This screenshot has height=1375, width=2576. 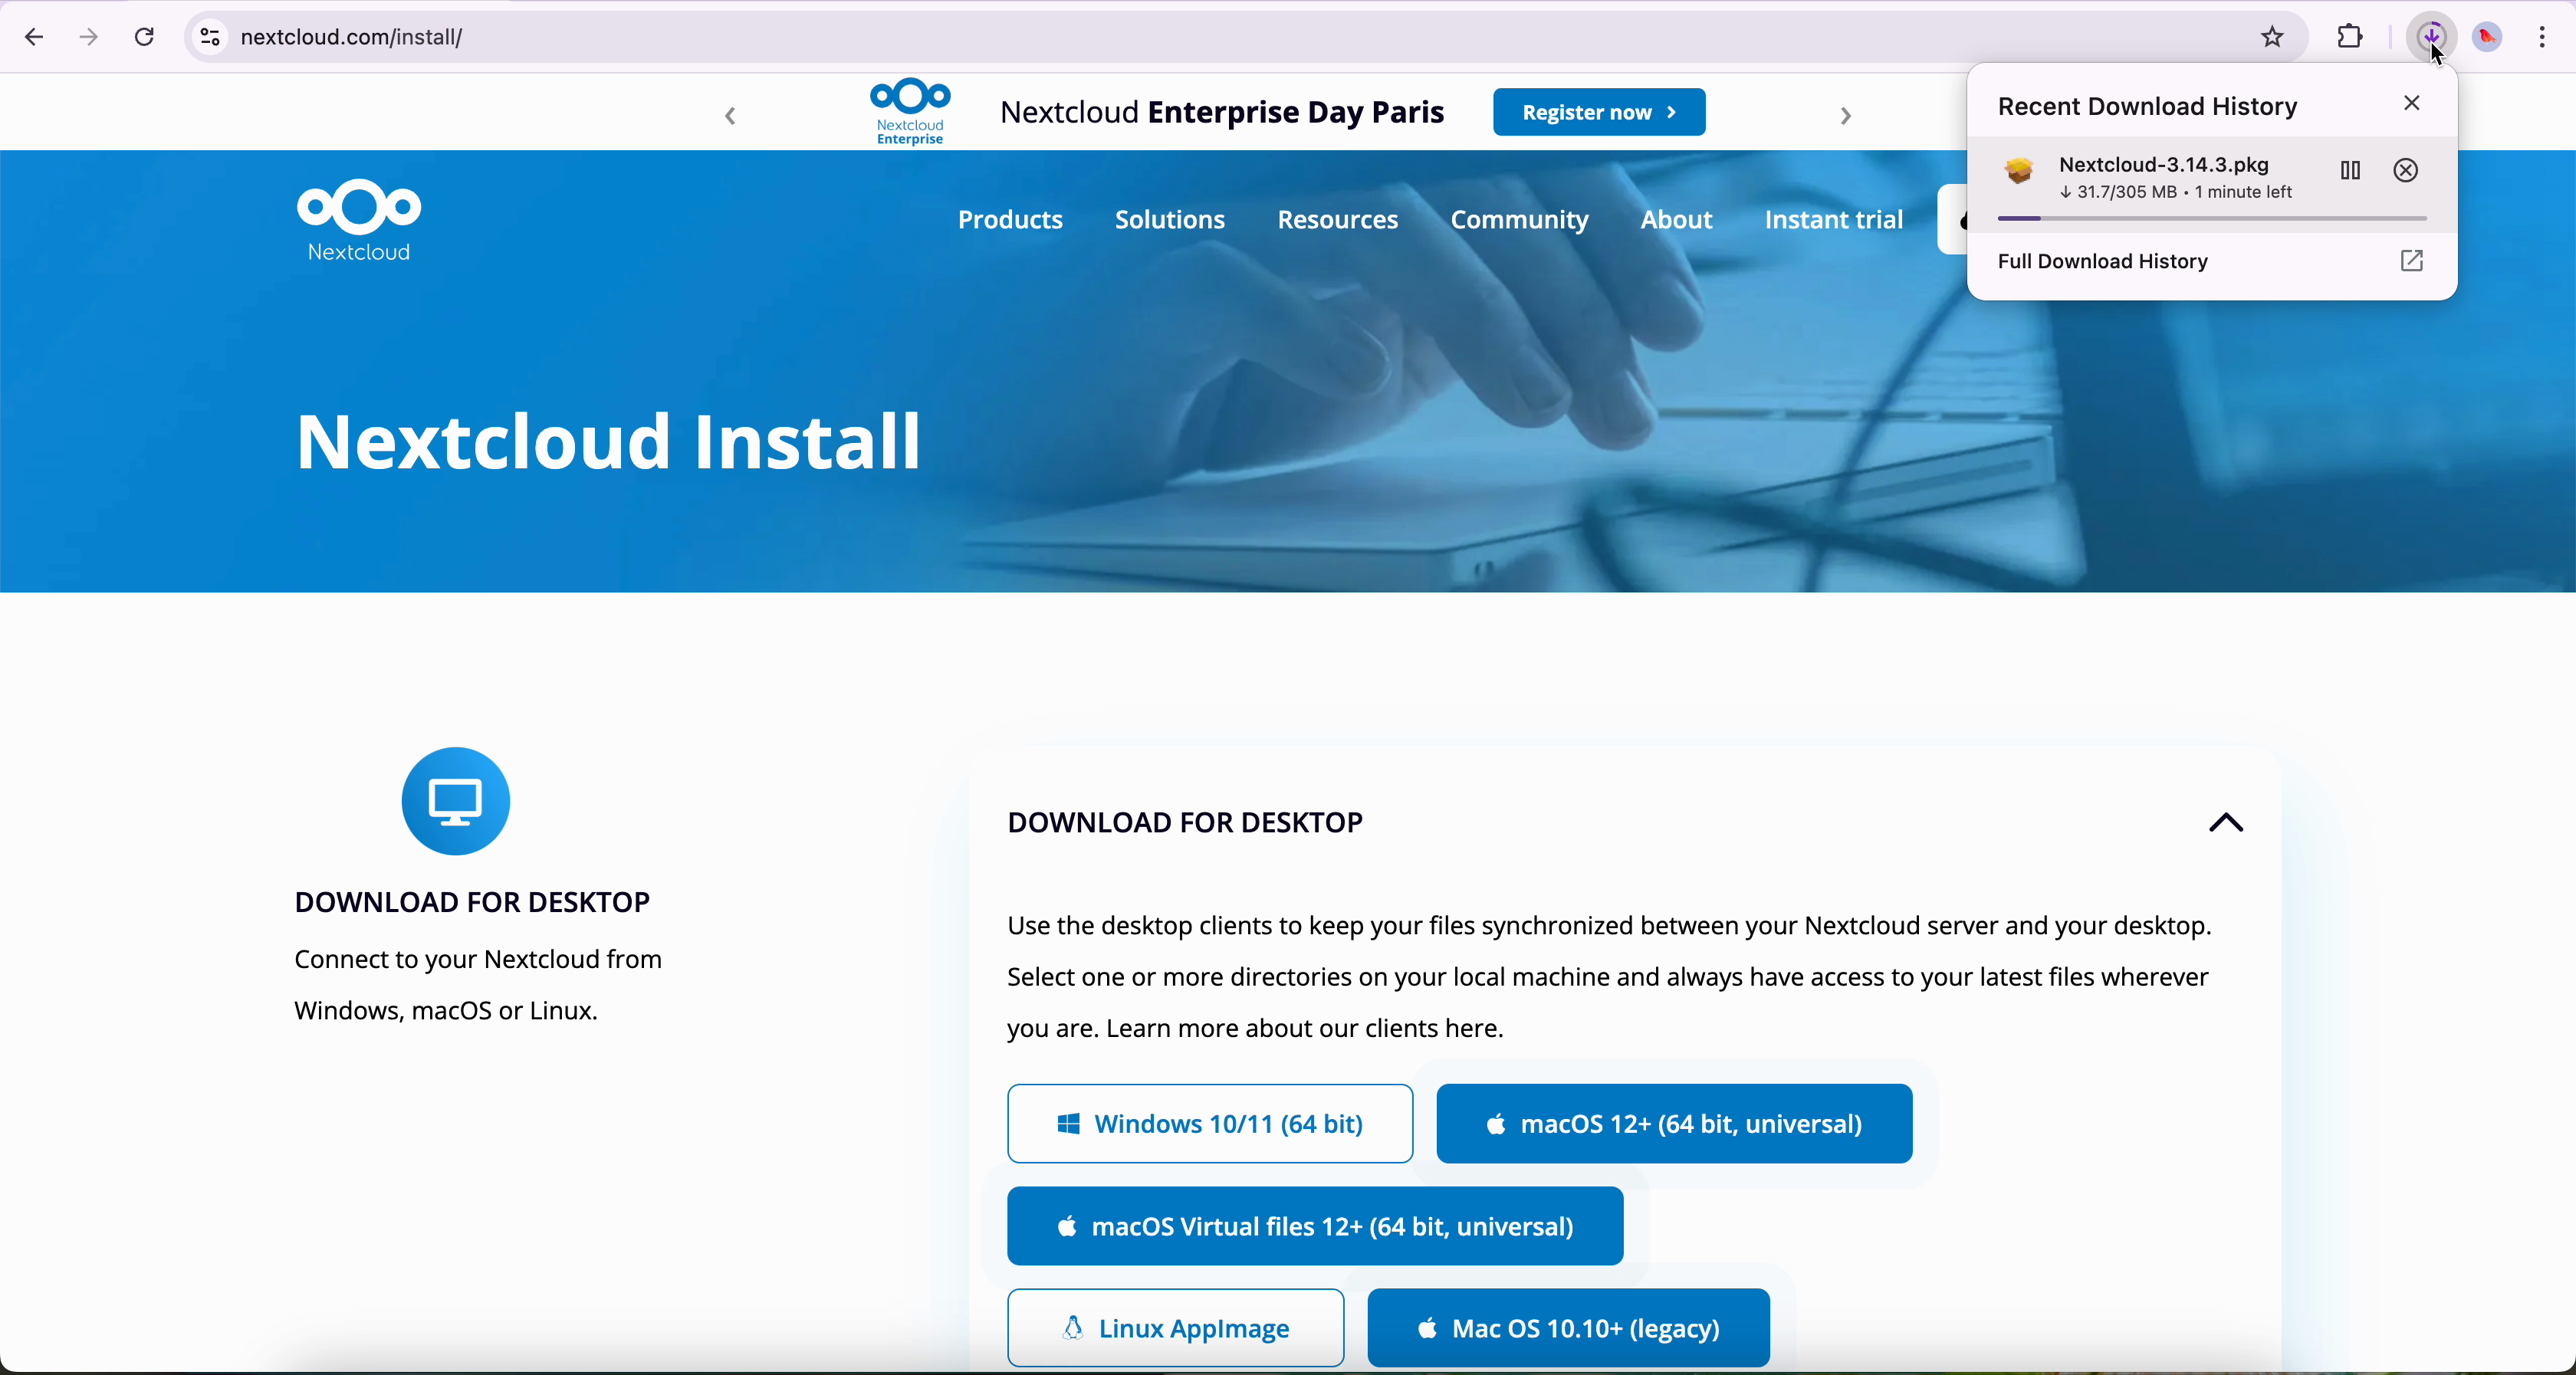 What do you see at coordinates (1318, 1230) in the screenshot?
I see `MacOs Virtual files 12+ (64 bit, universal)` at bounding box center [1318, 1230].